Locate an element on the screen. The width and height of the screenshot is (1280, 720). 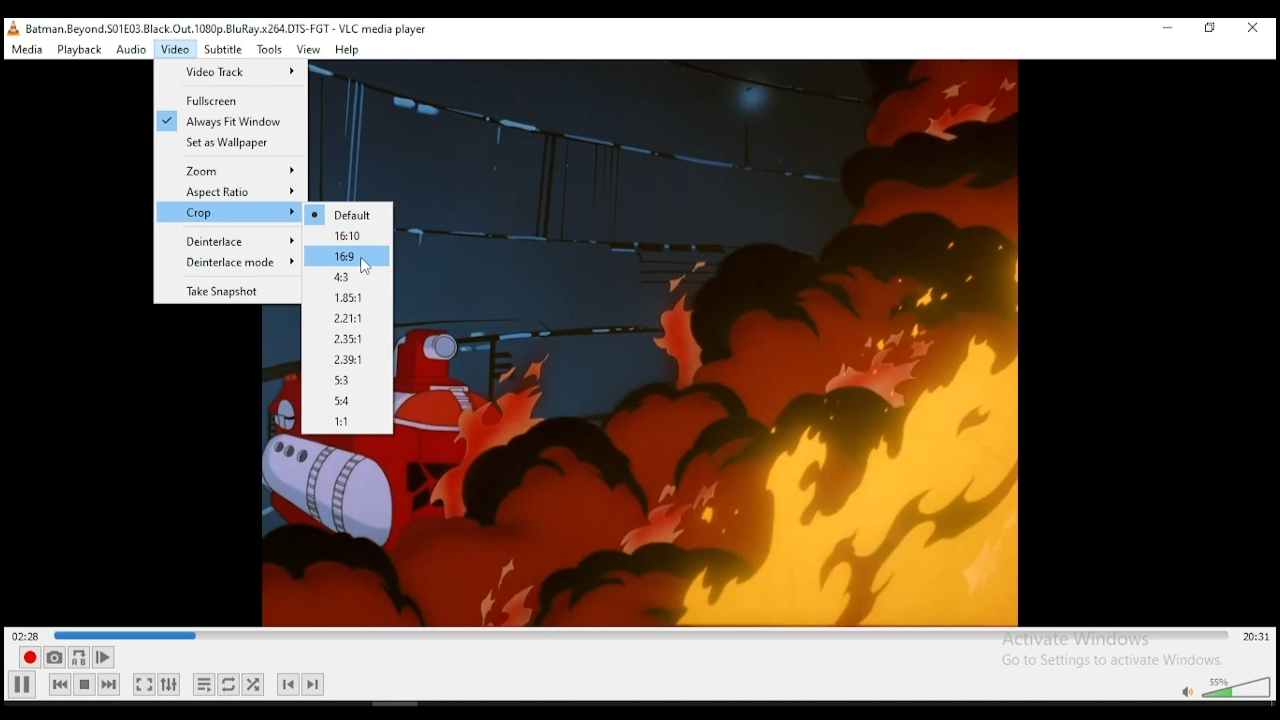
loop between point A and point B.. click to add point A is located at coordinates (80, 656).